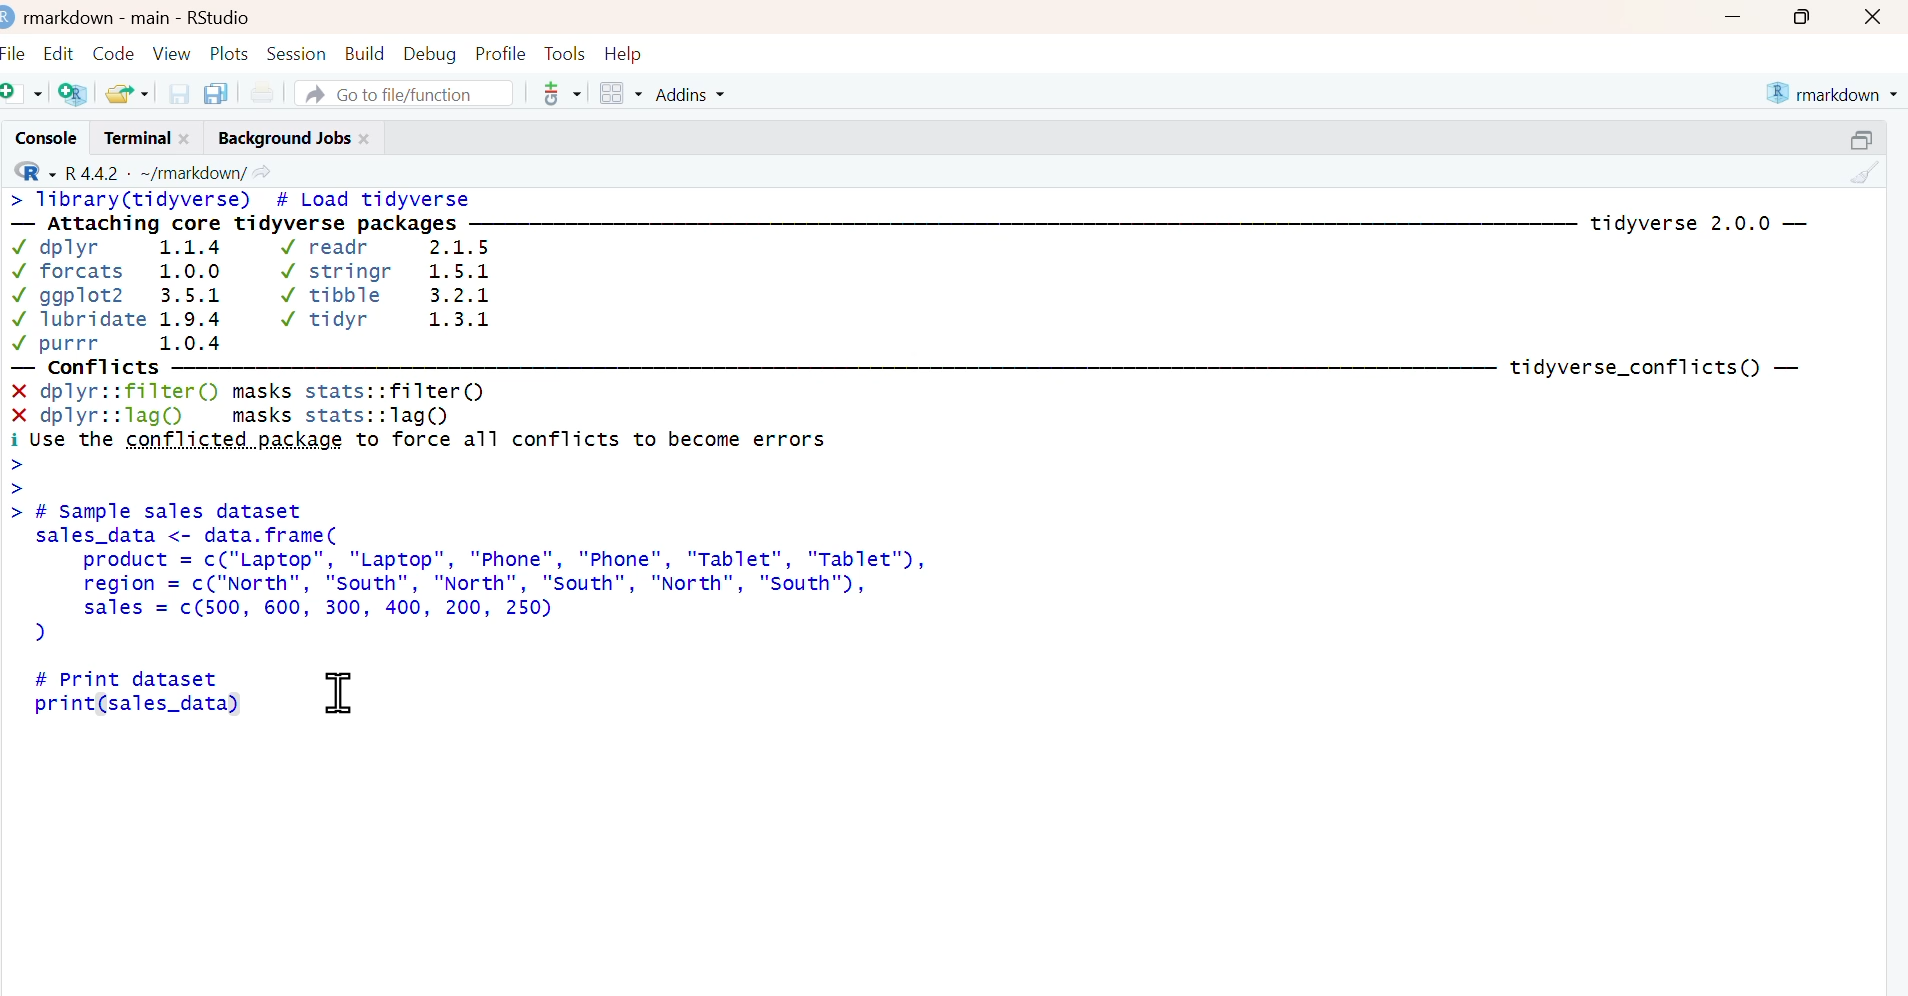 Image resolution: width=1908 pixels, height=996 pixels. What do you see at coordinates (298, 51) in the screenshot?
I see `Session` at bounding box center [298, 51].